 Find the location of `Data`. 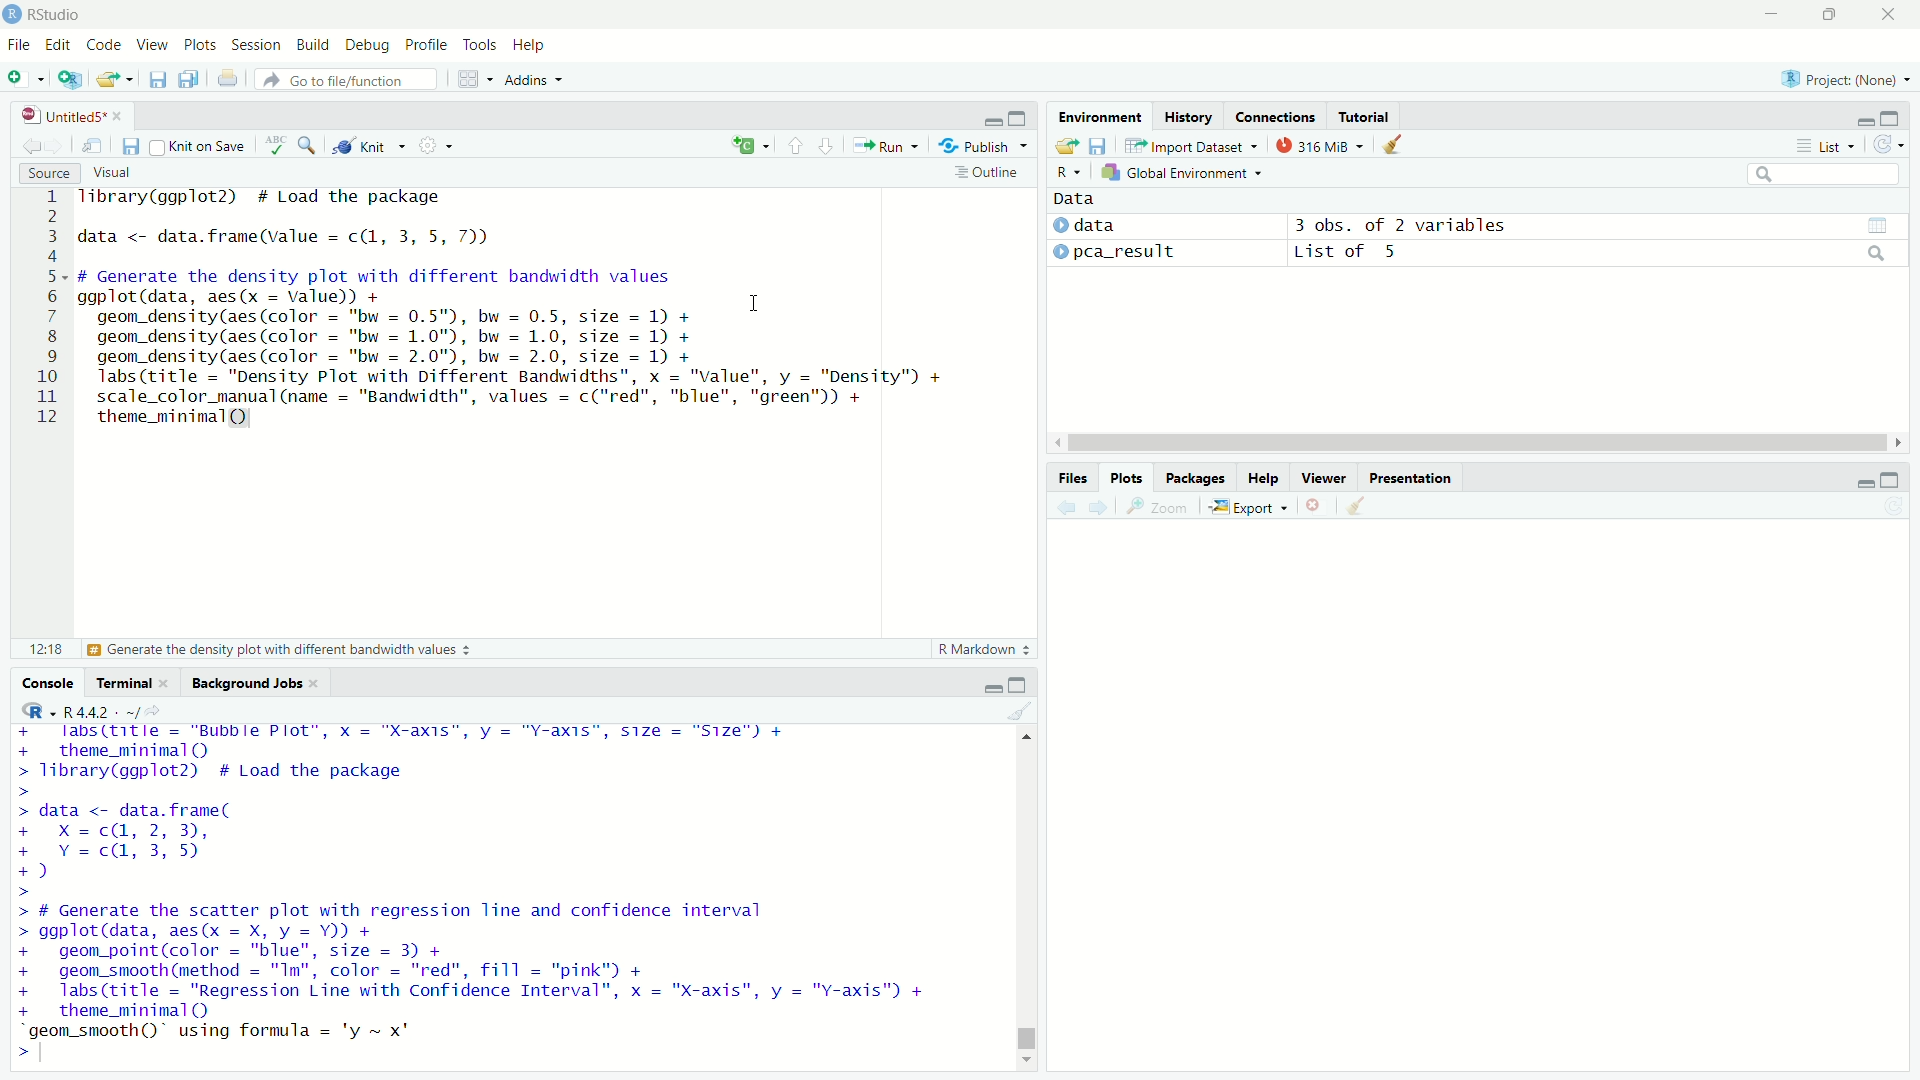

Data is located at coordinates (1075, 199).